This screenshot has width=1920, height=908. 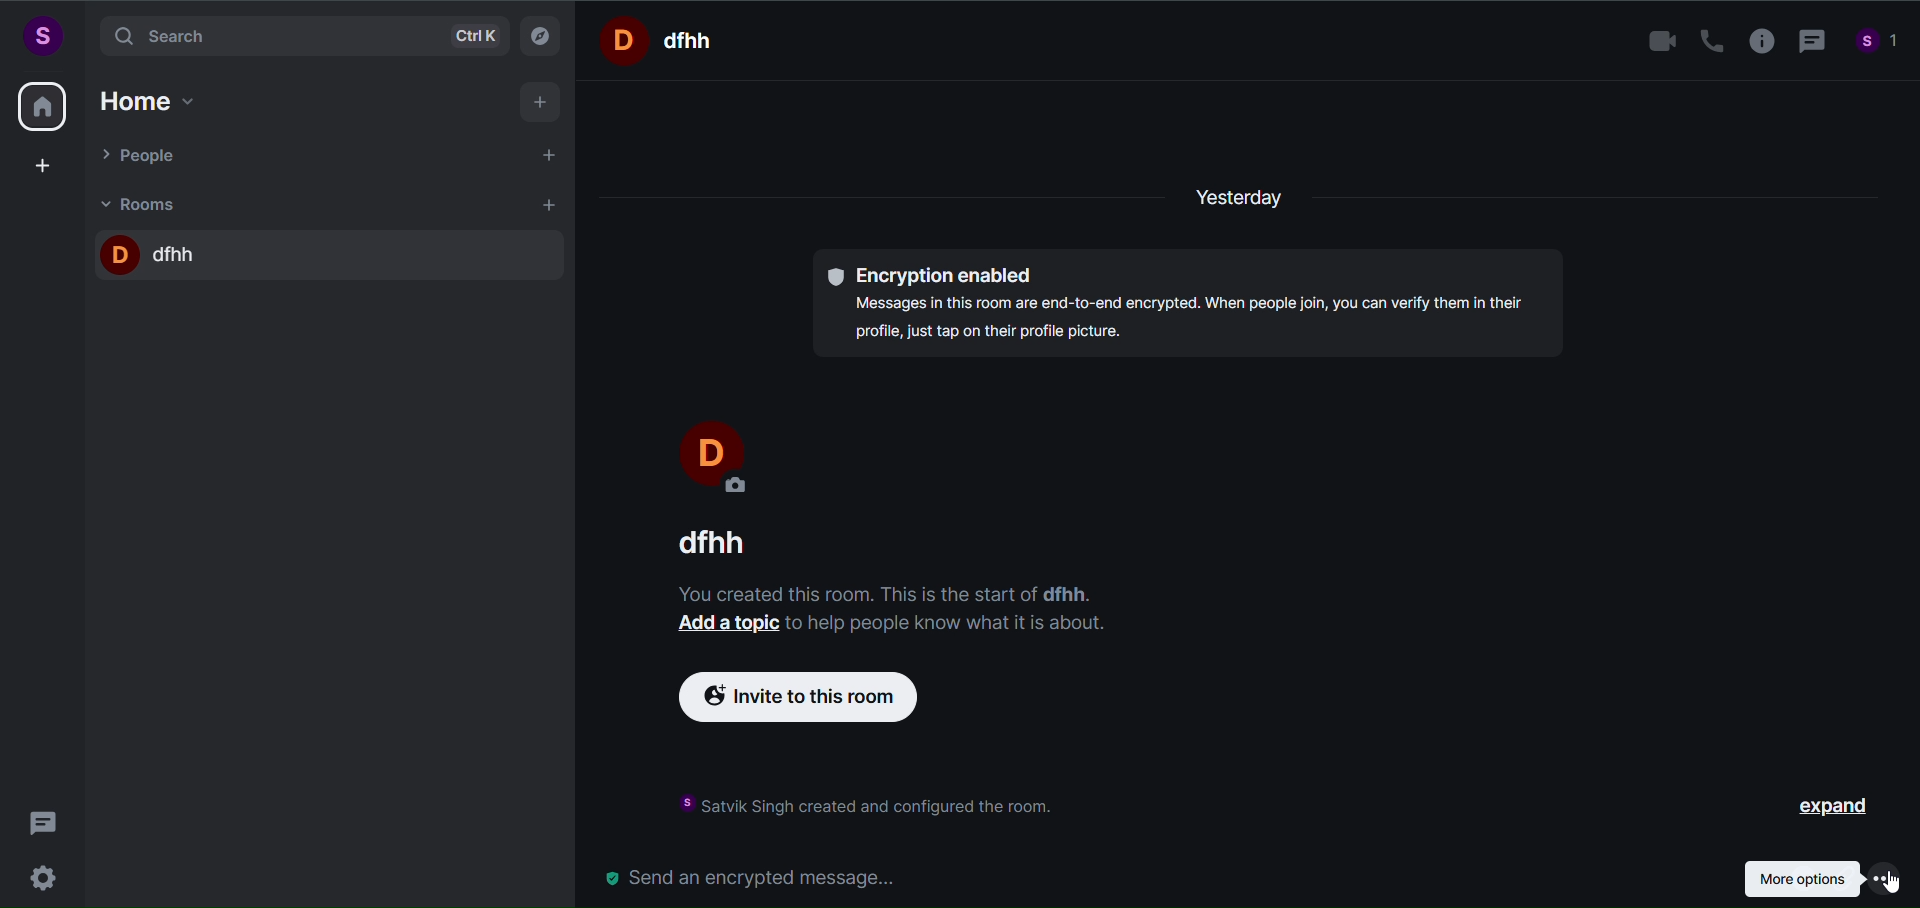 What do you see at coordinates (542, 103) in the screenshot?
I see `add` at bounding box center [542, 103].